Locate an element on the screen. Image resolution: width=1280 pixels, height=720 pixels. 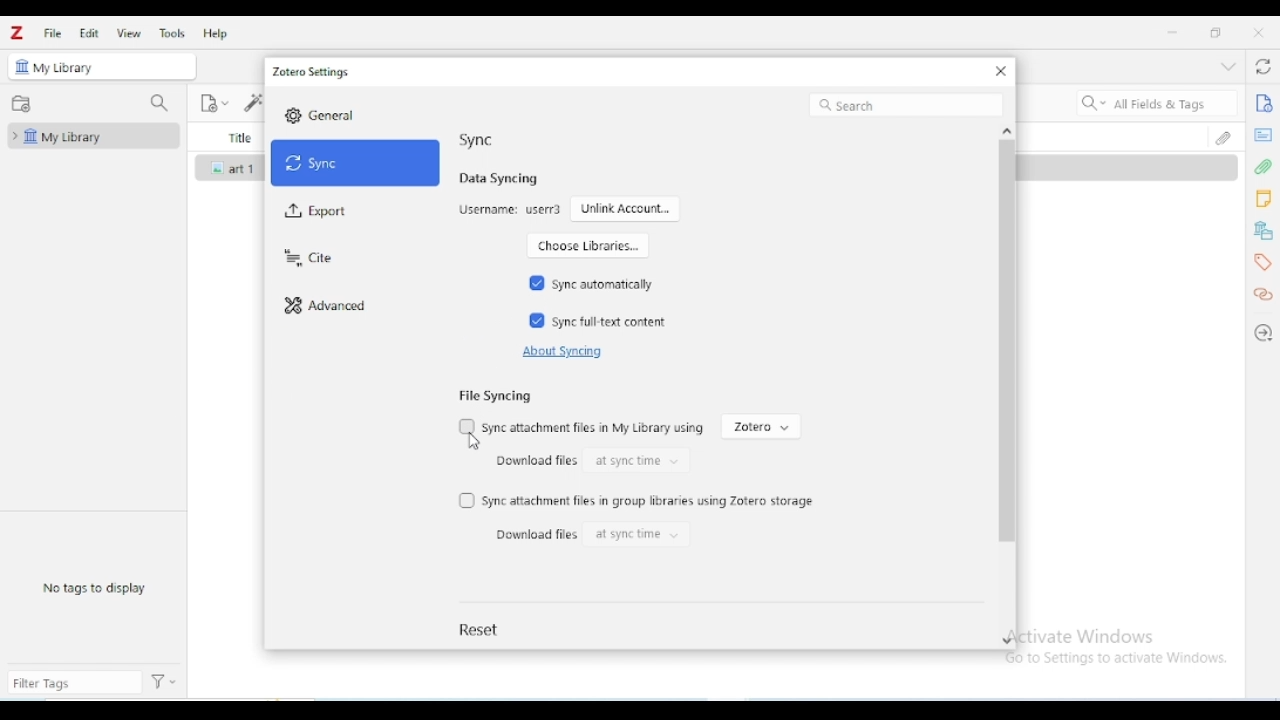
download files is located at coordinates (536, 534).